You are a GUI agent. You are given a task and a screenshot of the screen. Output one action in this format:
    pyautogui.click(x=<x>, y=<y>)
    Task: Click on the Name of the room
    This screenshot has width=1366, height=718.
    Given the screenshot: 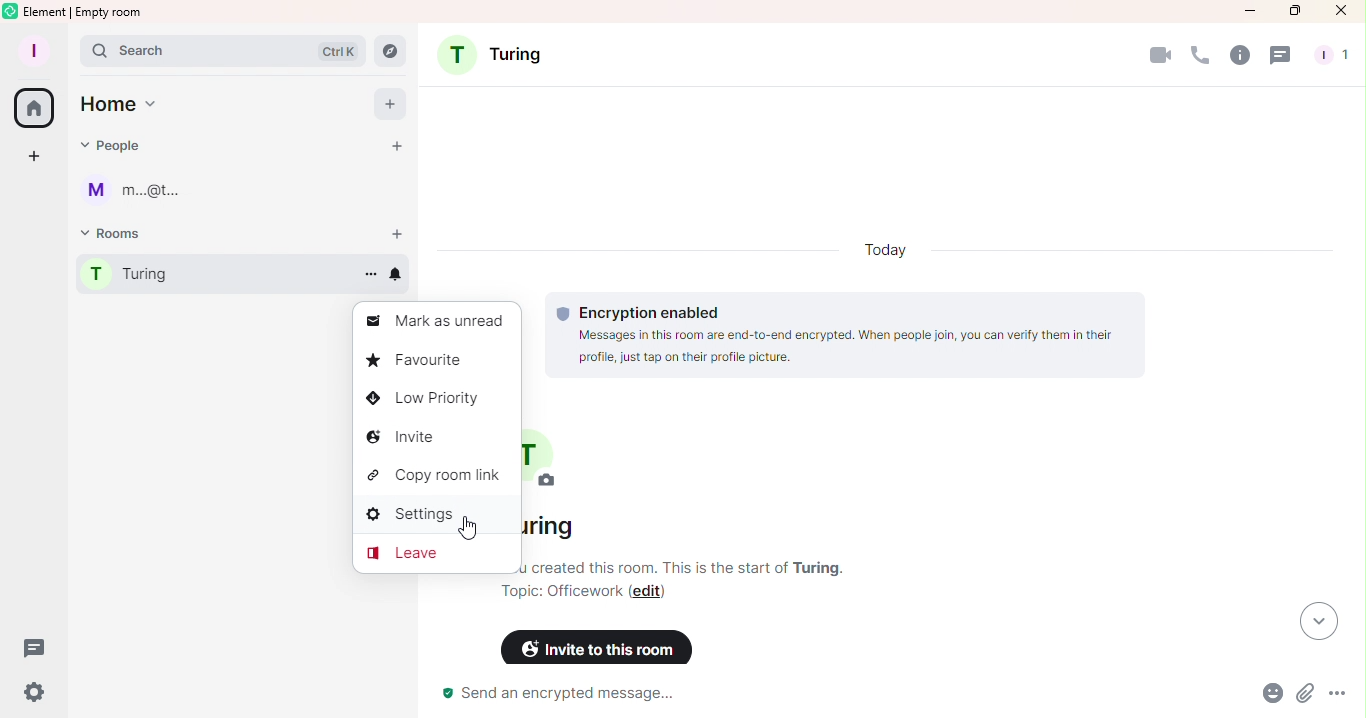 What is the action you would take?
    pyautogui.click(x=558, y=525)
    